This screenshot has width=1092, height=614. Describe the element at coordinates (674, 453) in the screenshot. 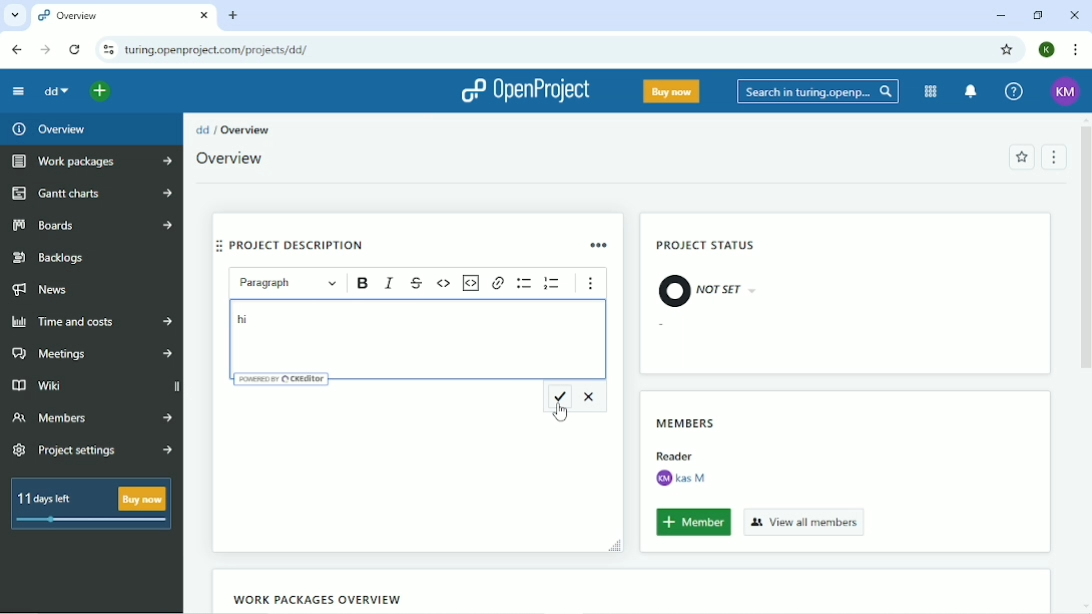

I see `` at that location.